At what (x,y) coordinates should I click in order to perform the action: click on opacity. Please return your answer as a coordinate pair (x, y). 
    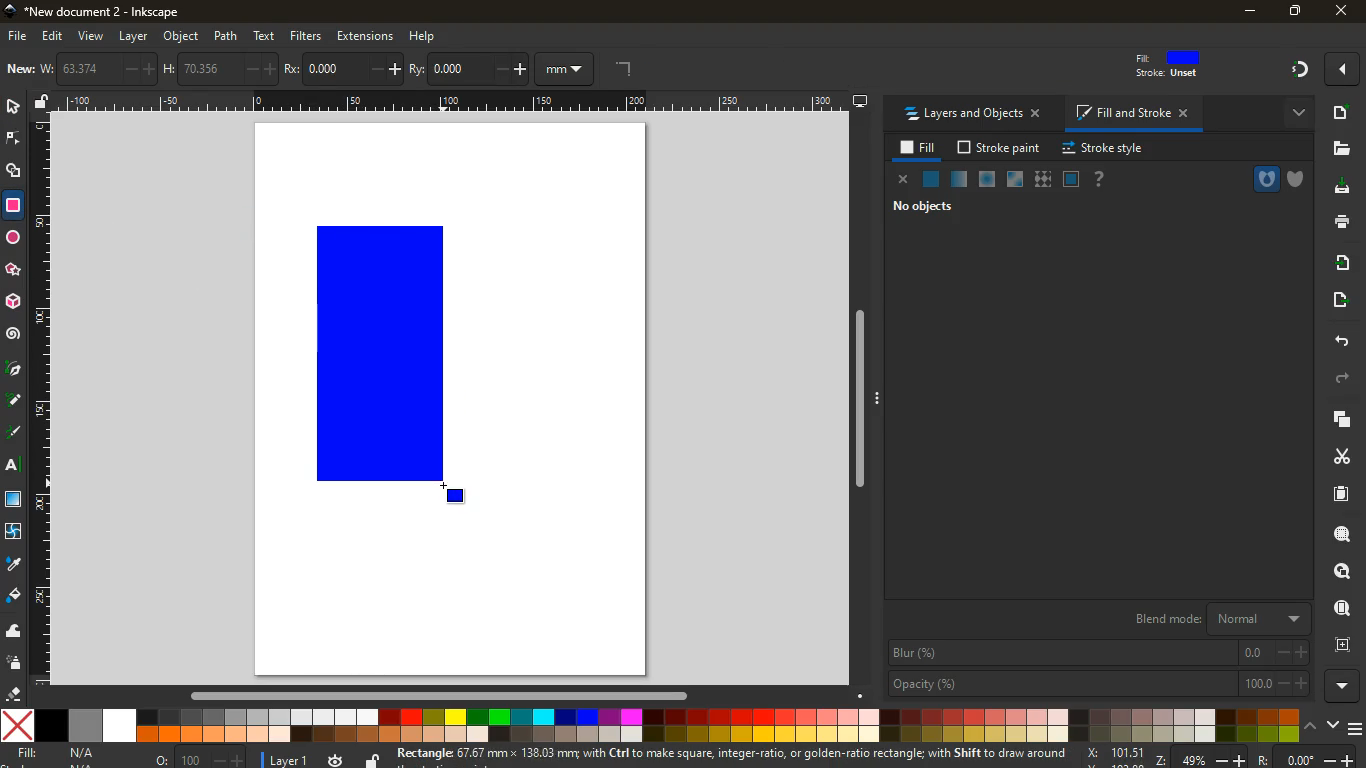
    Looking at the image, I should click on (959, 178).